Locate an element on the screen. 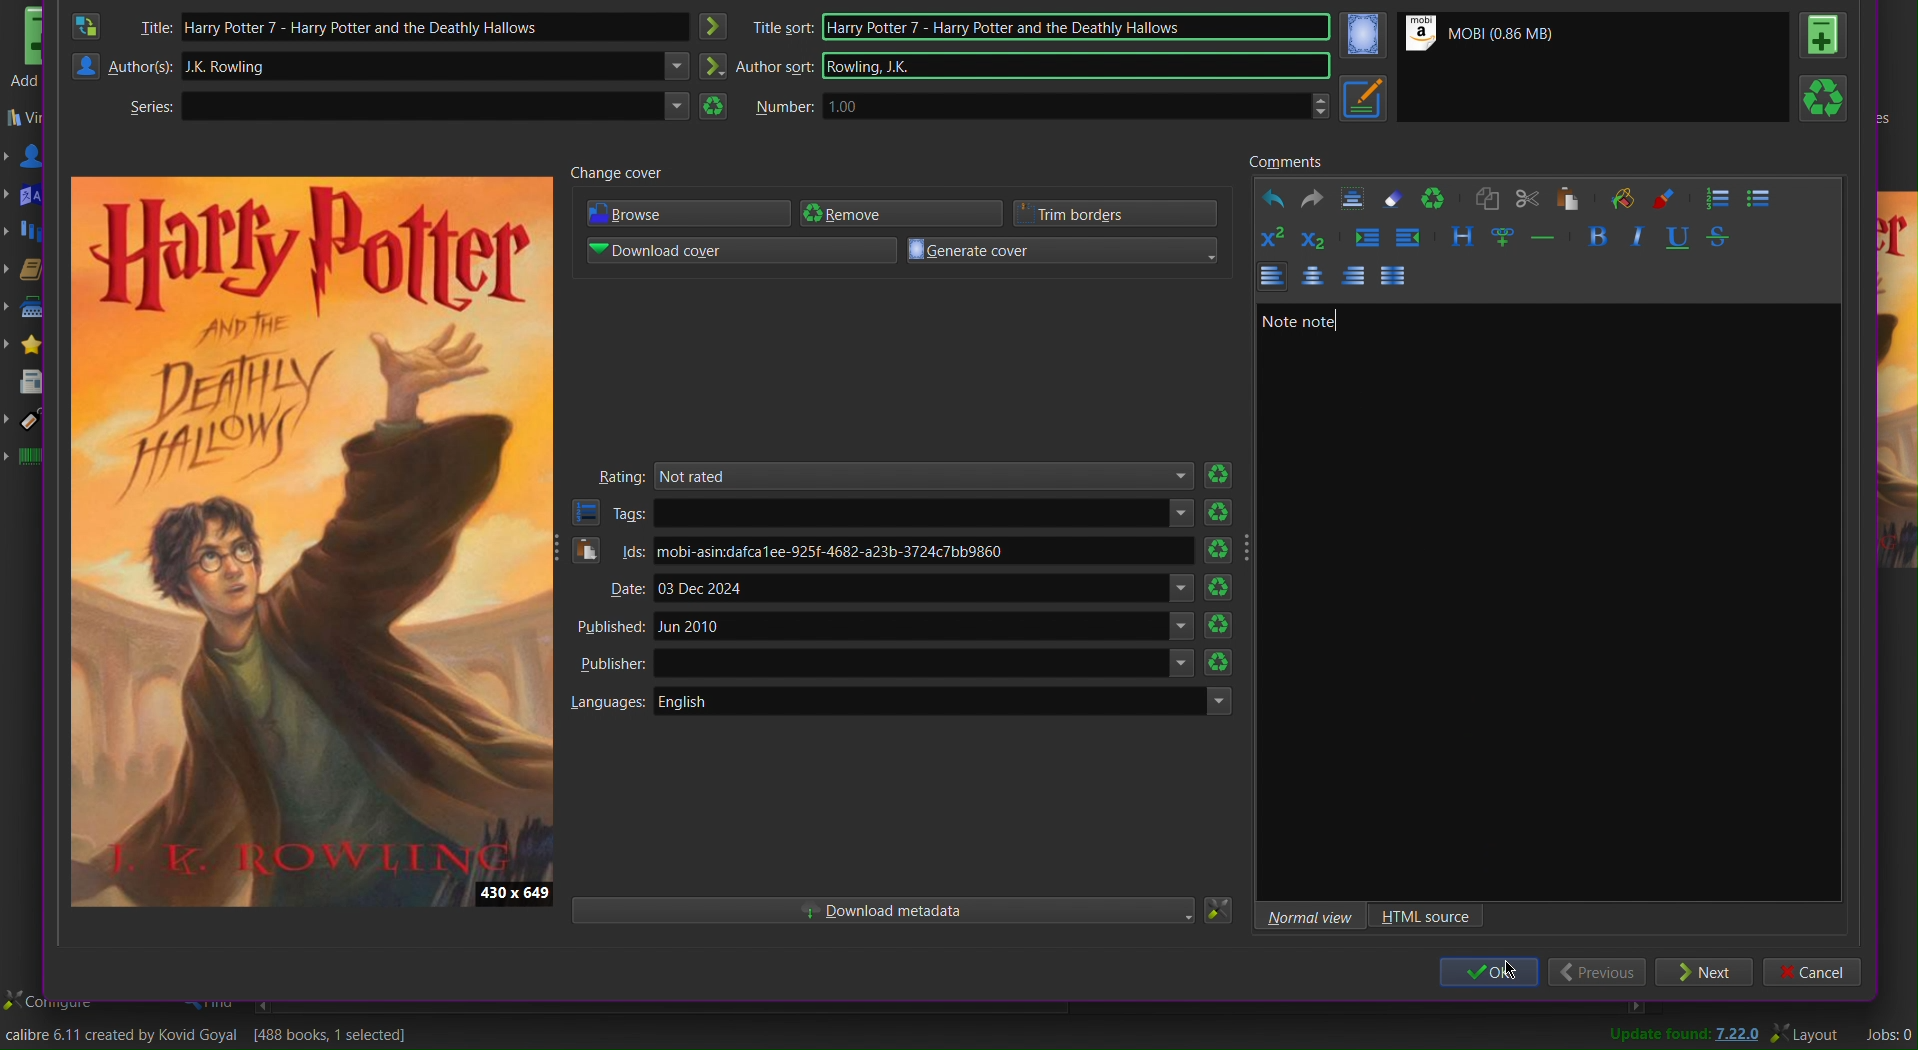 This screenshot has height=1050, width=1918. Tags is located at coordinates (608, 512).